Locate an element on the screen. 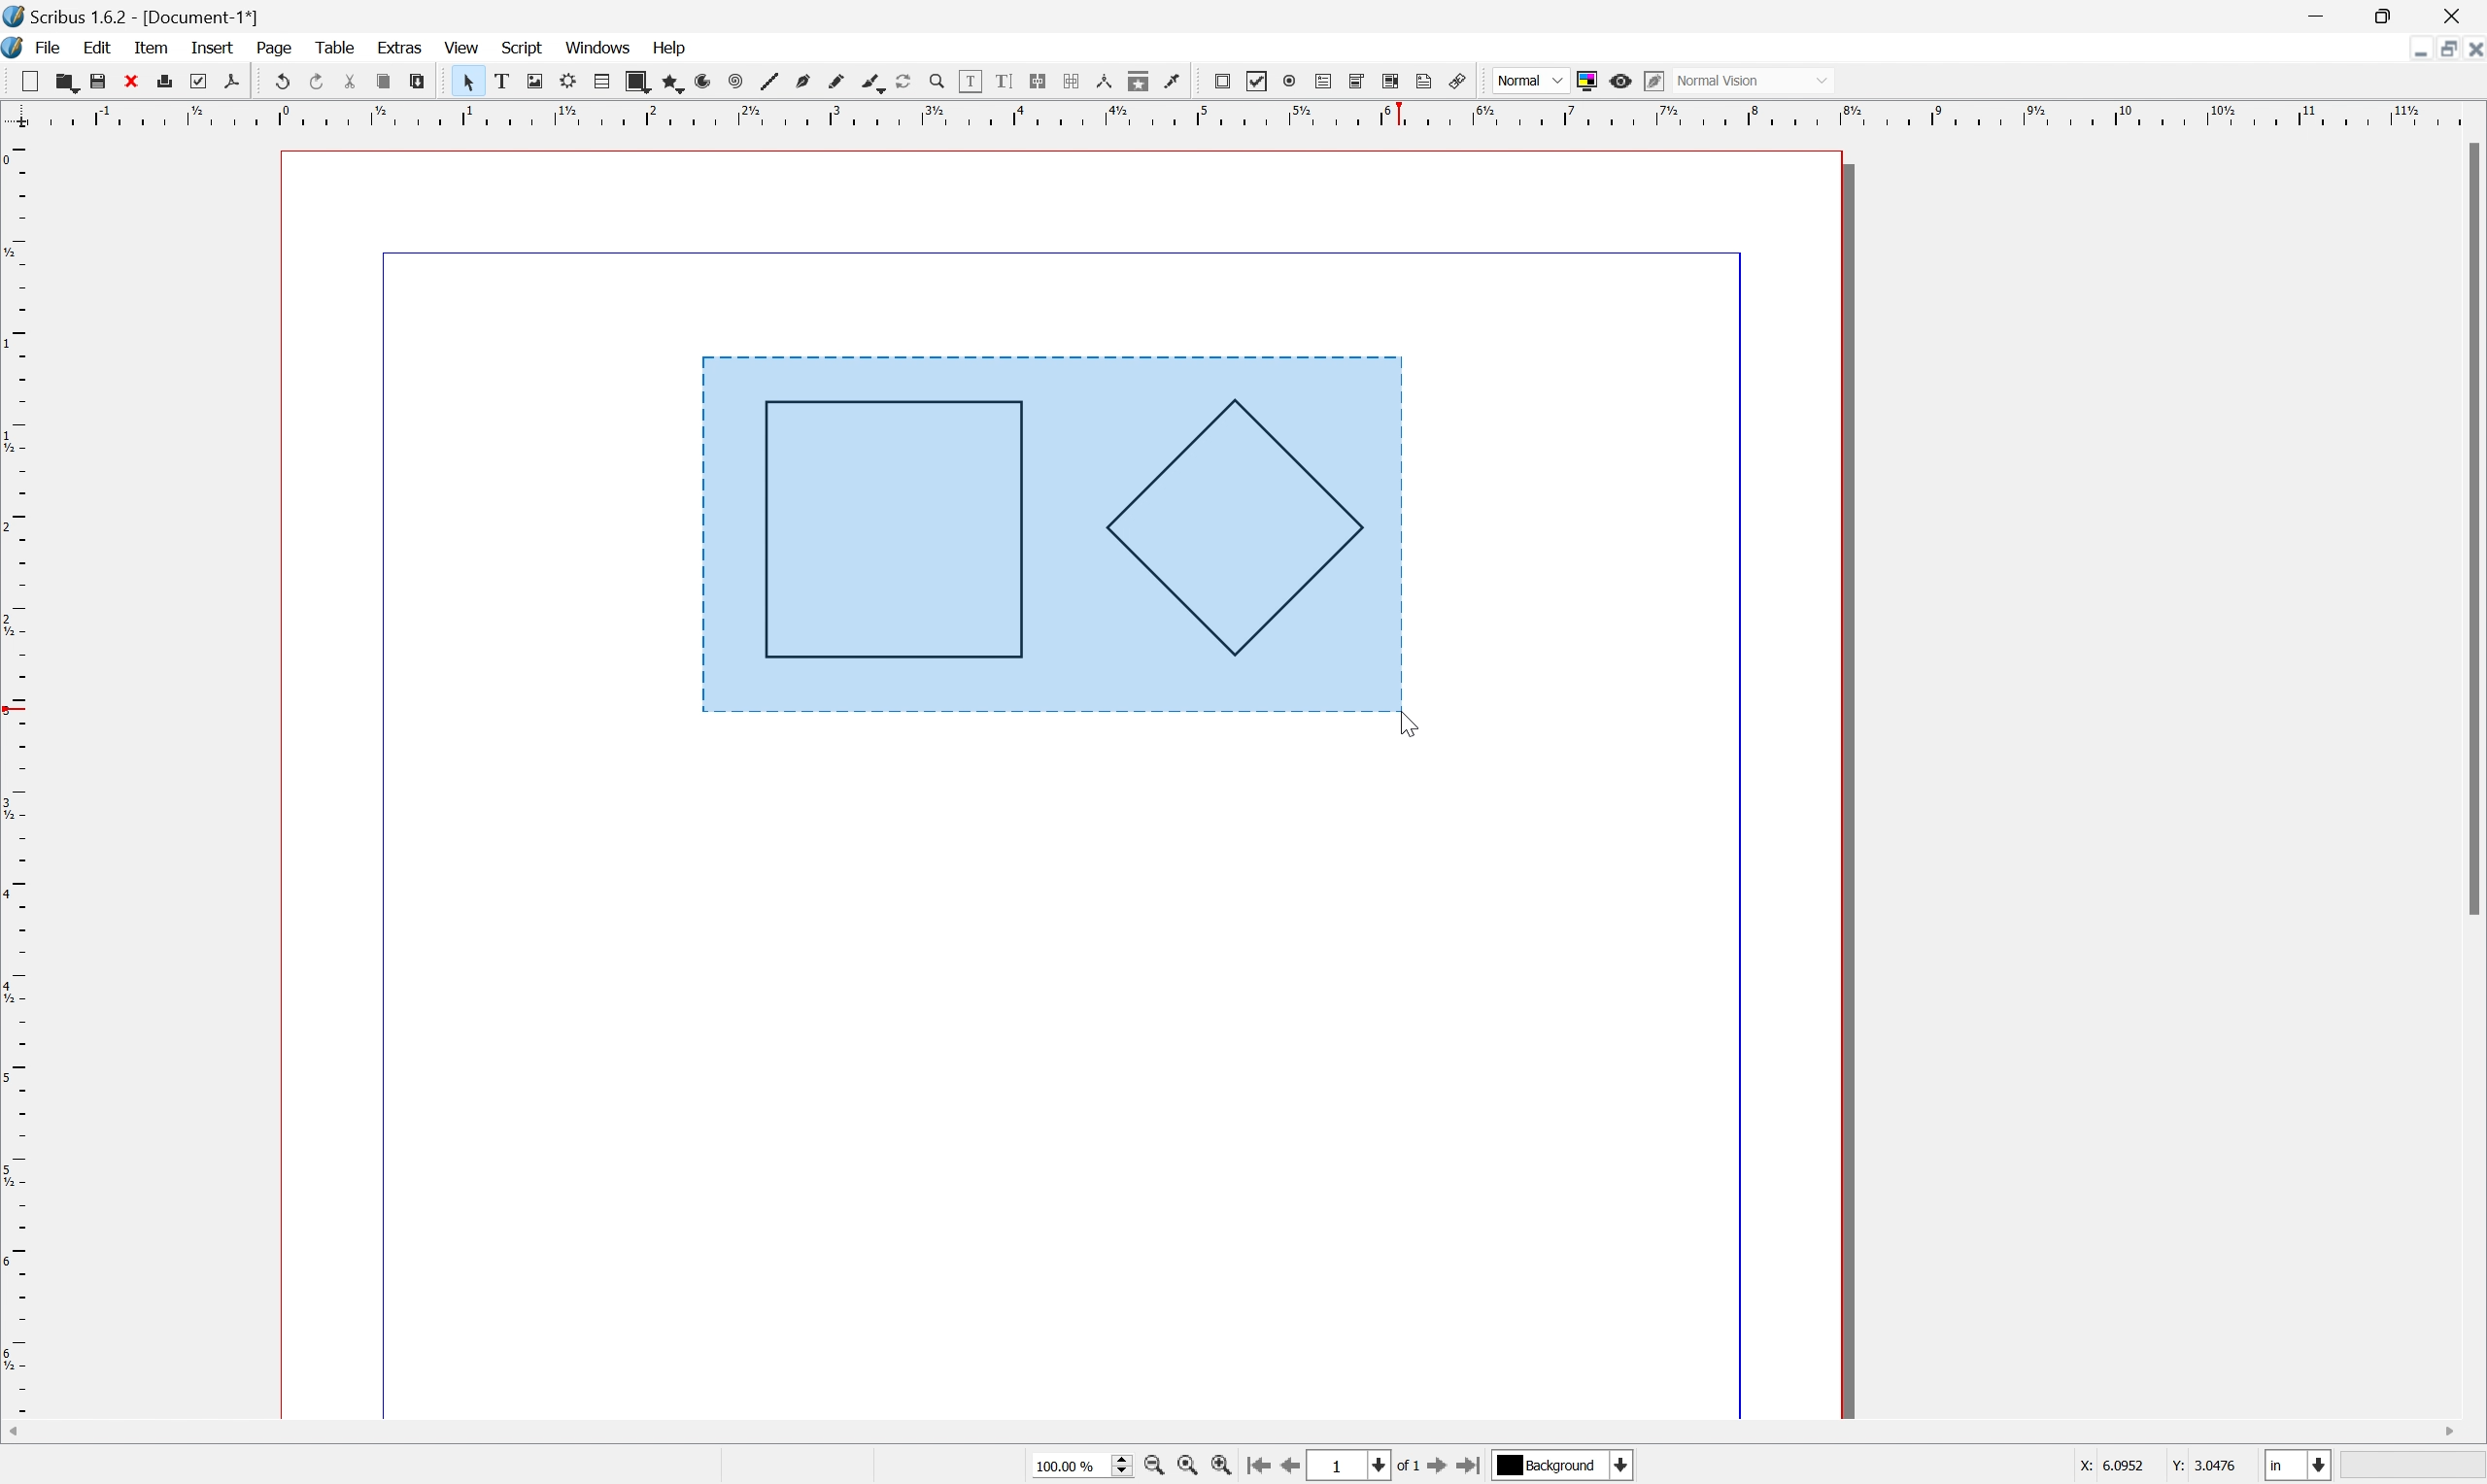  Zoom to 100% is located at coordinates (1183, 1469).